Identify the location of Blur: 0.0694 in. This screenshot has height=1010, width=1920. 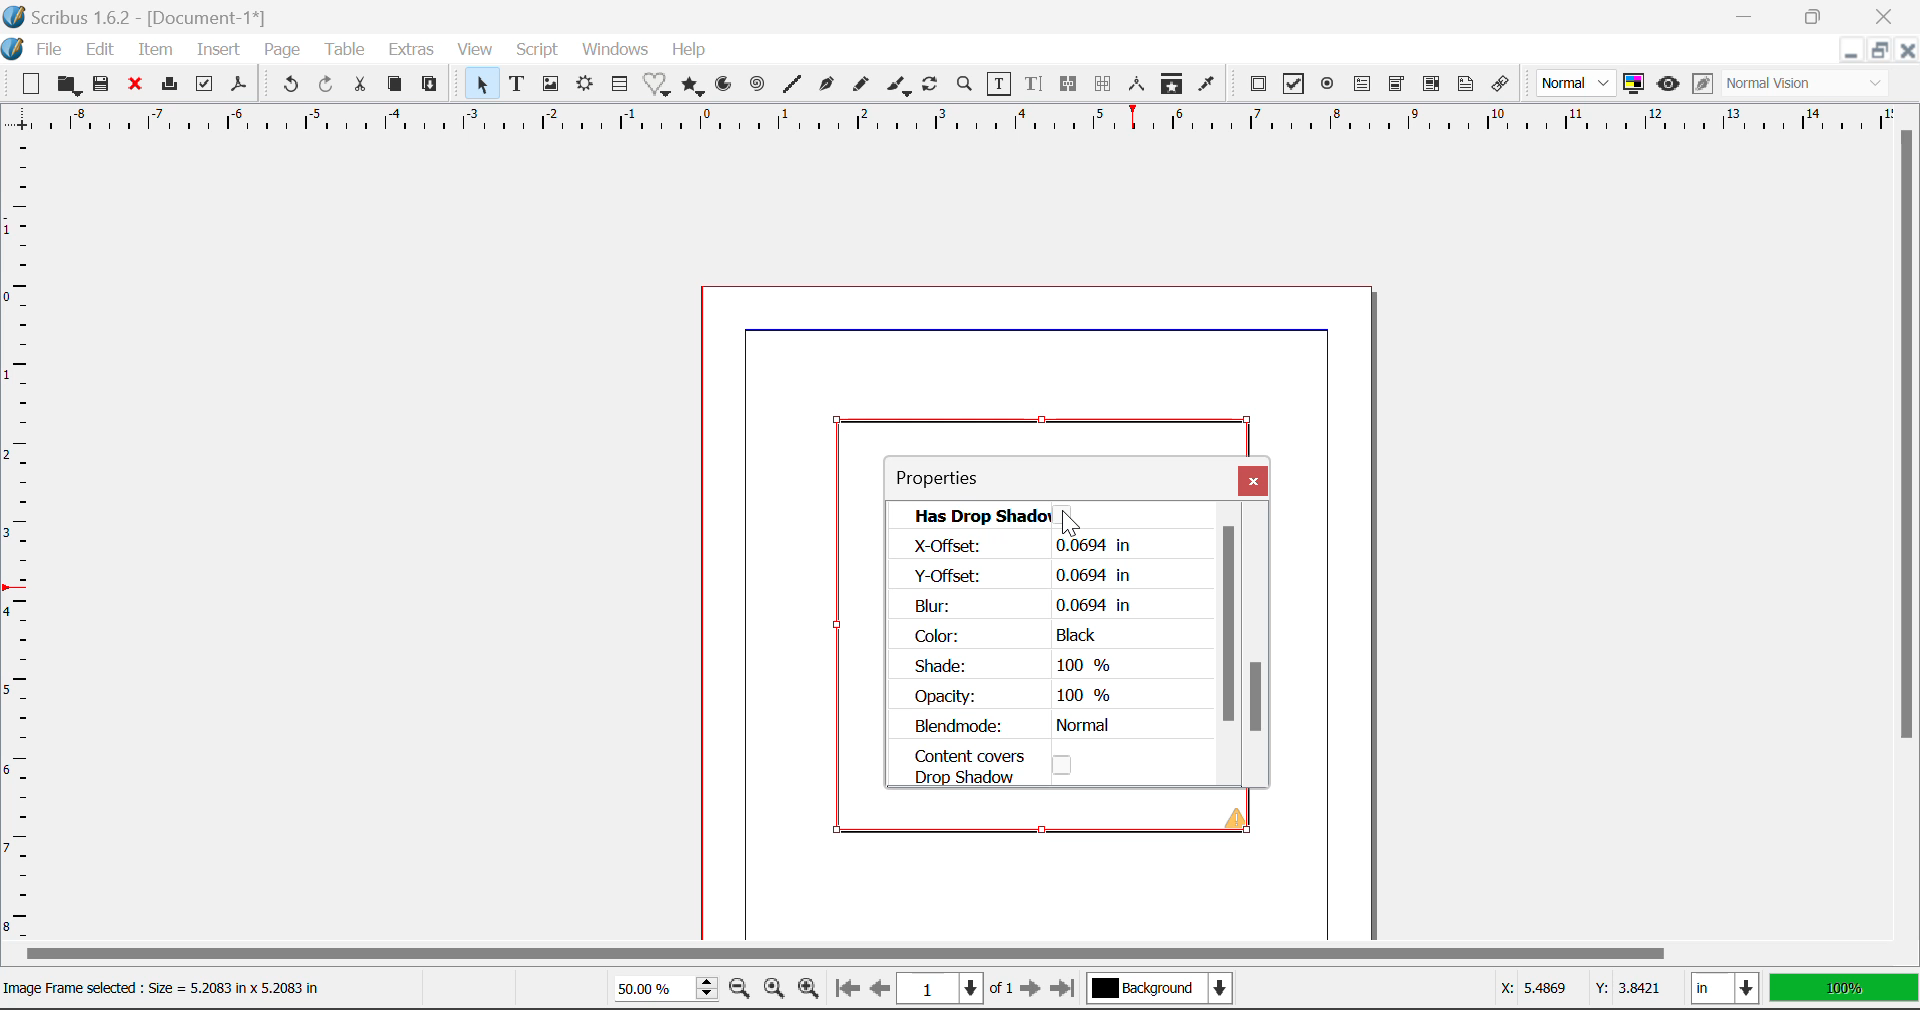
(1022, 605).